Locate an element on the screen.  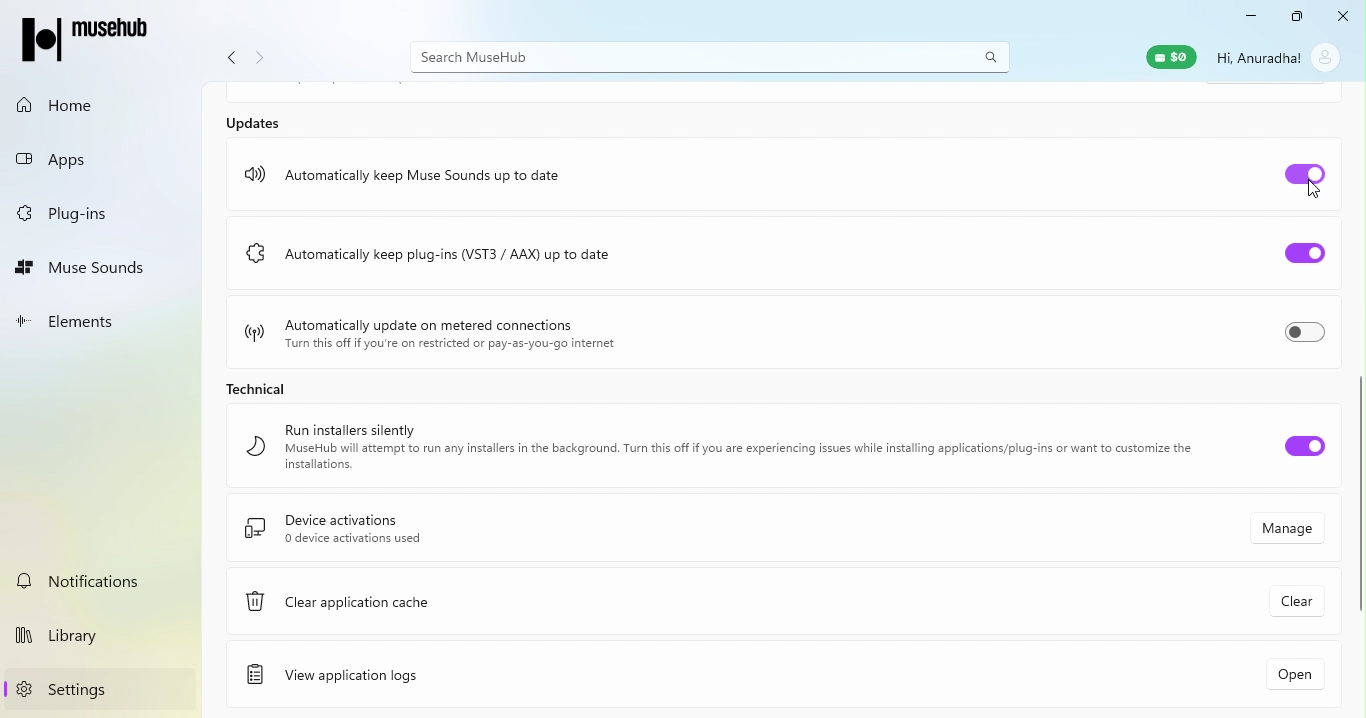
Library is located at coordinates (104, 633).